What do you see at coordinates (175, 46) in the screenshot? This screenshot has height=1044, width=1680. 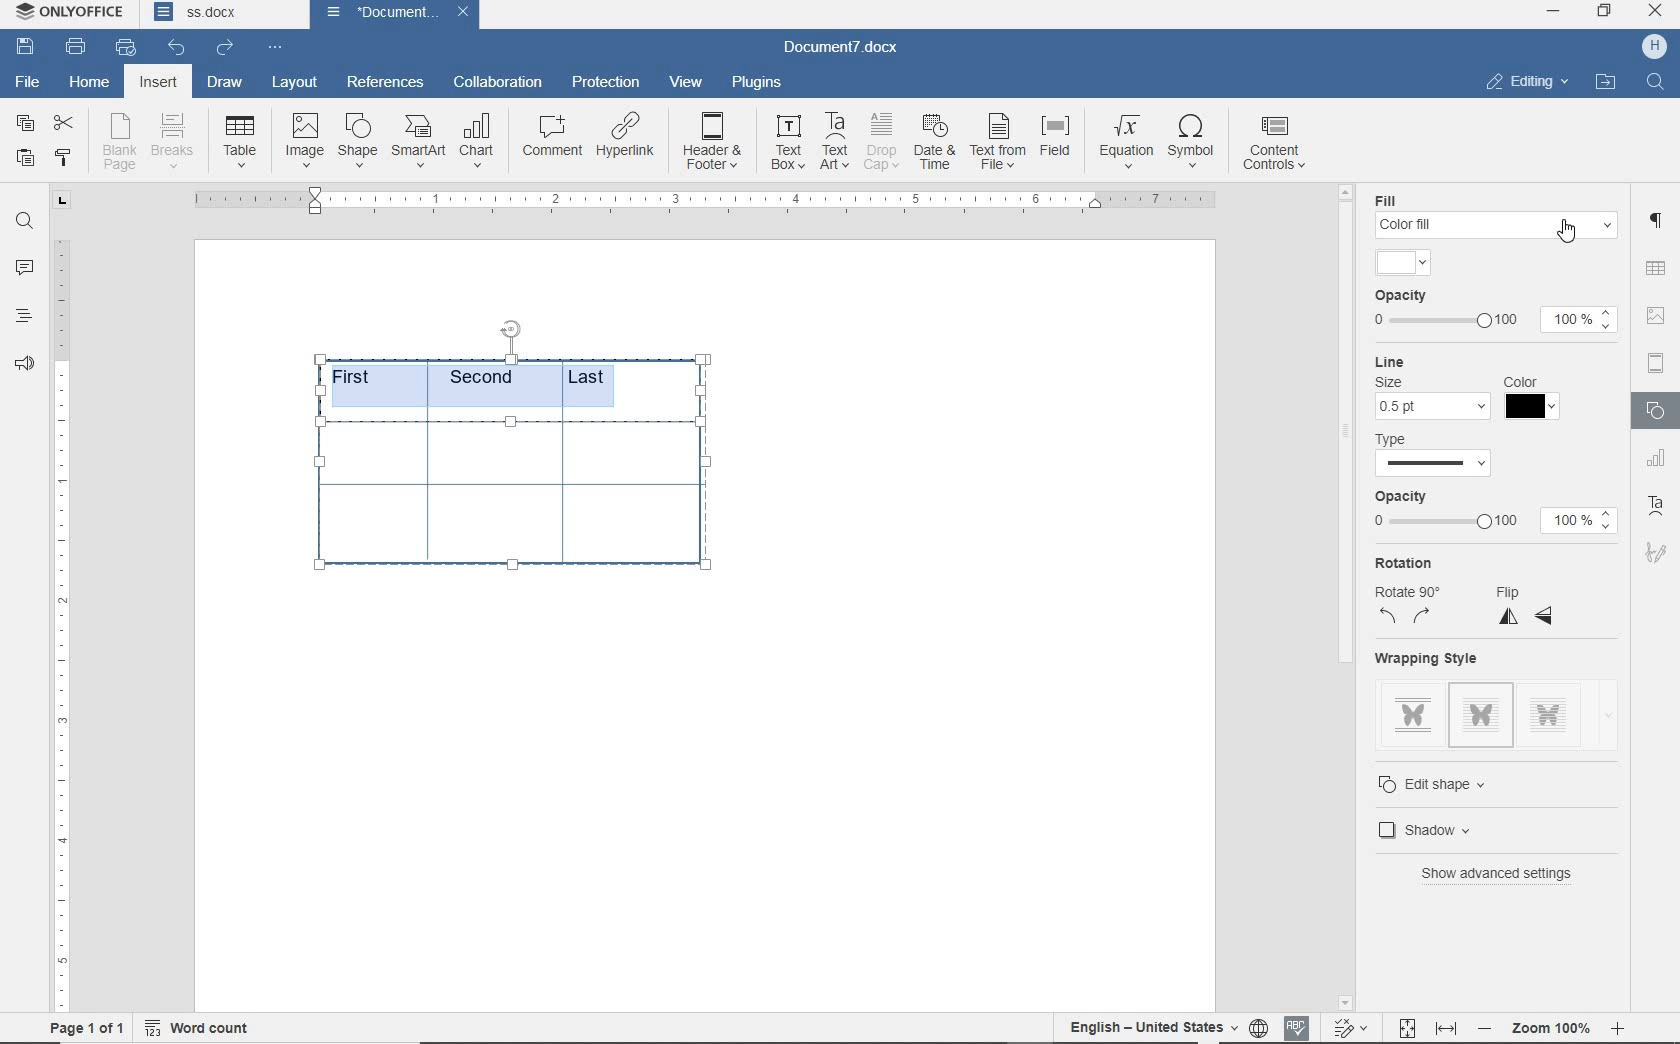 I see `undo` at bounding box center [175, 46].